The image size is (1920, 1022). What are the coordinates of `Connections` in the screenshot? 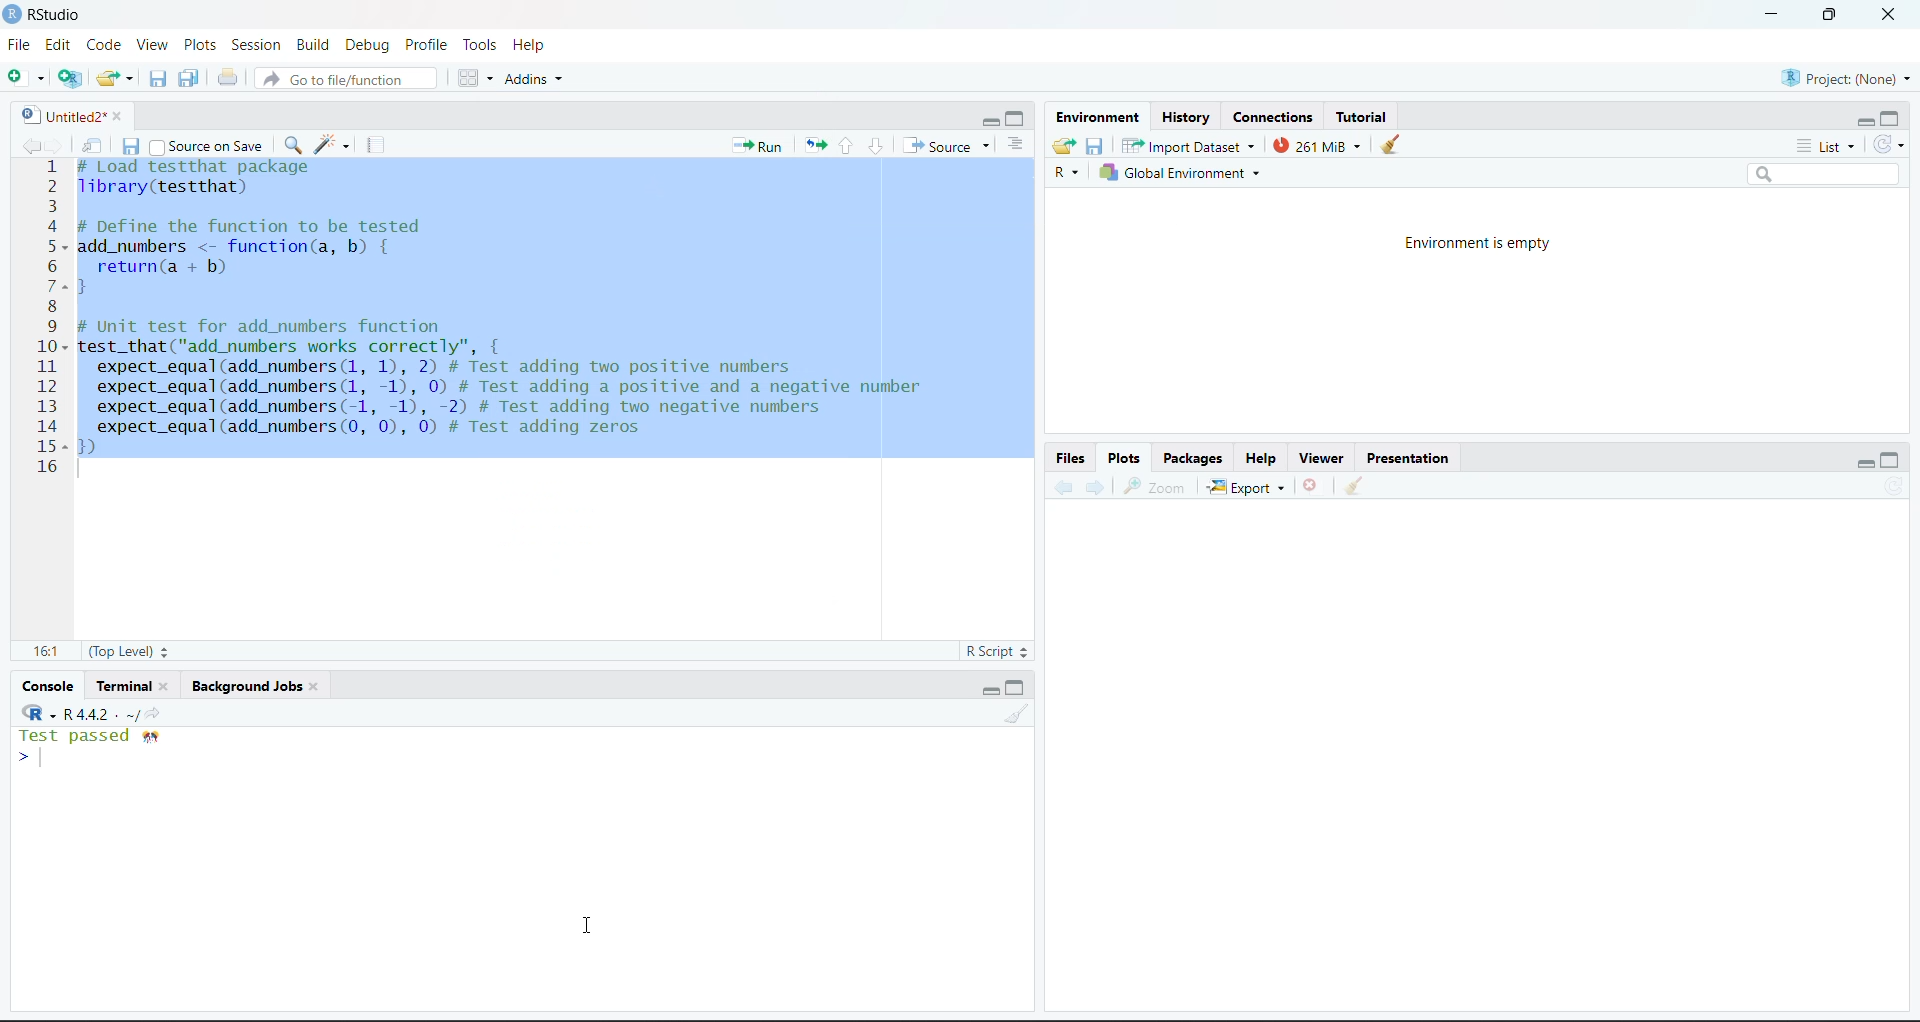 It's located at (1273, 116).